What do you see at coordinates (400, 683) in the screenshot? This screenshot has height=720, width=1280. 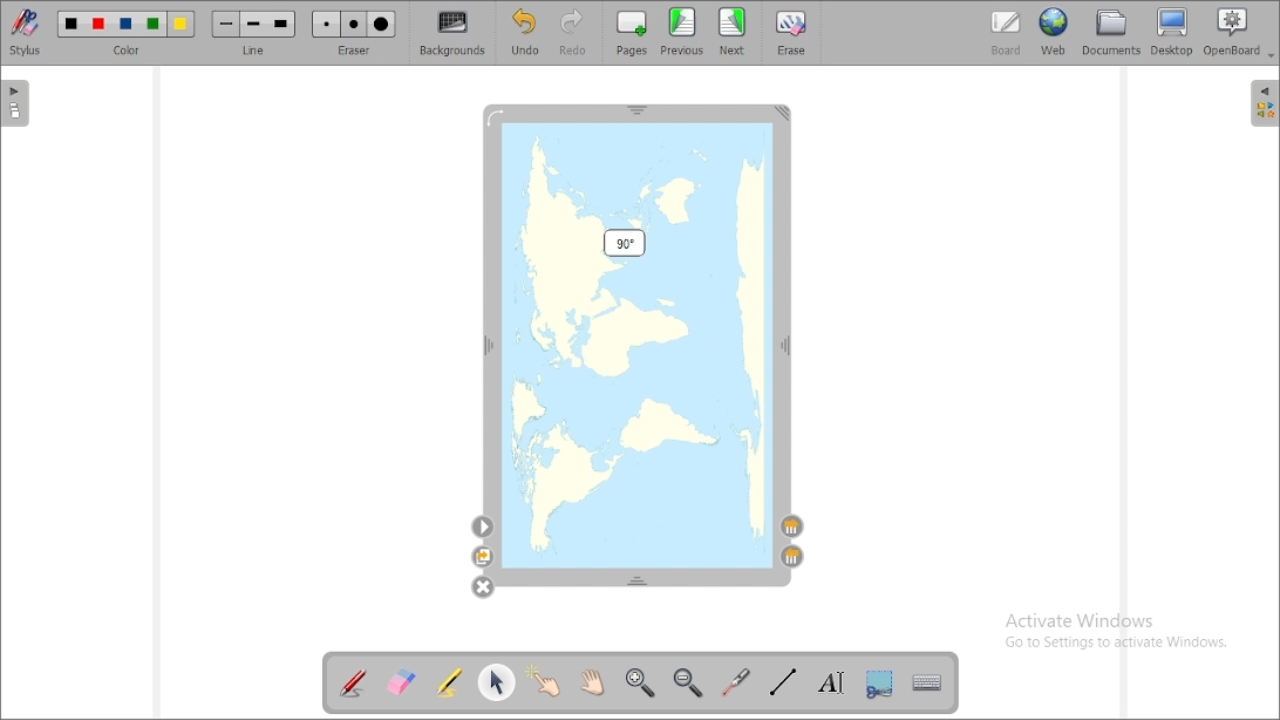 I see `erase annotation` at bounding box center [400, 683].